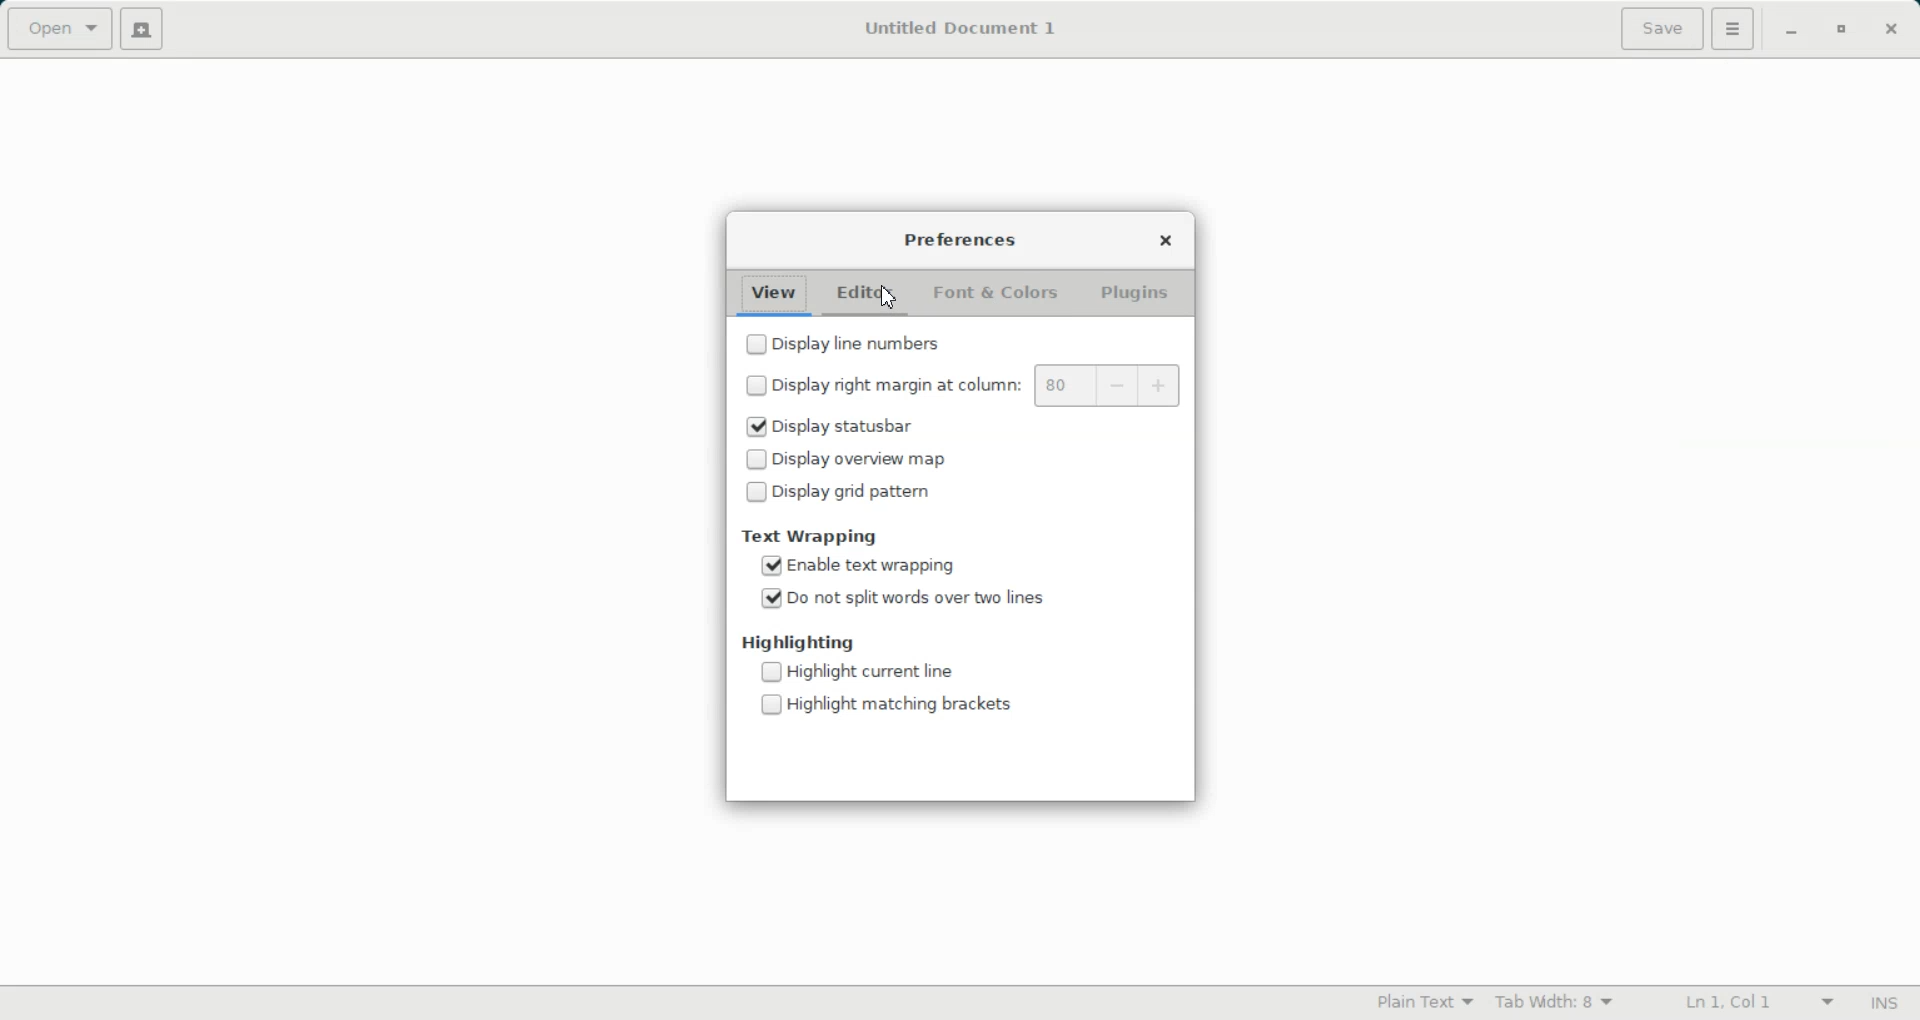 Image resolution: width=1920 pixels, height=1020 pixels. What do you see at coordinates (775, 294) in the screenshot?
I see `View` at bounding box center [775, 294].